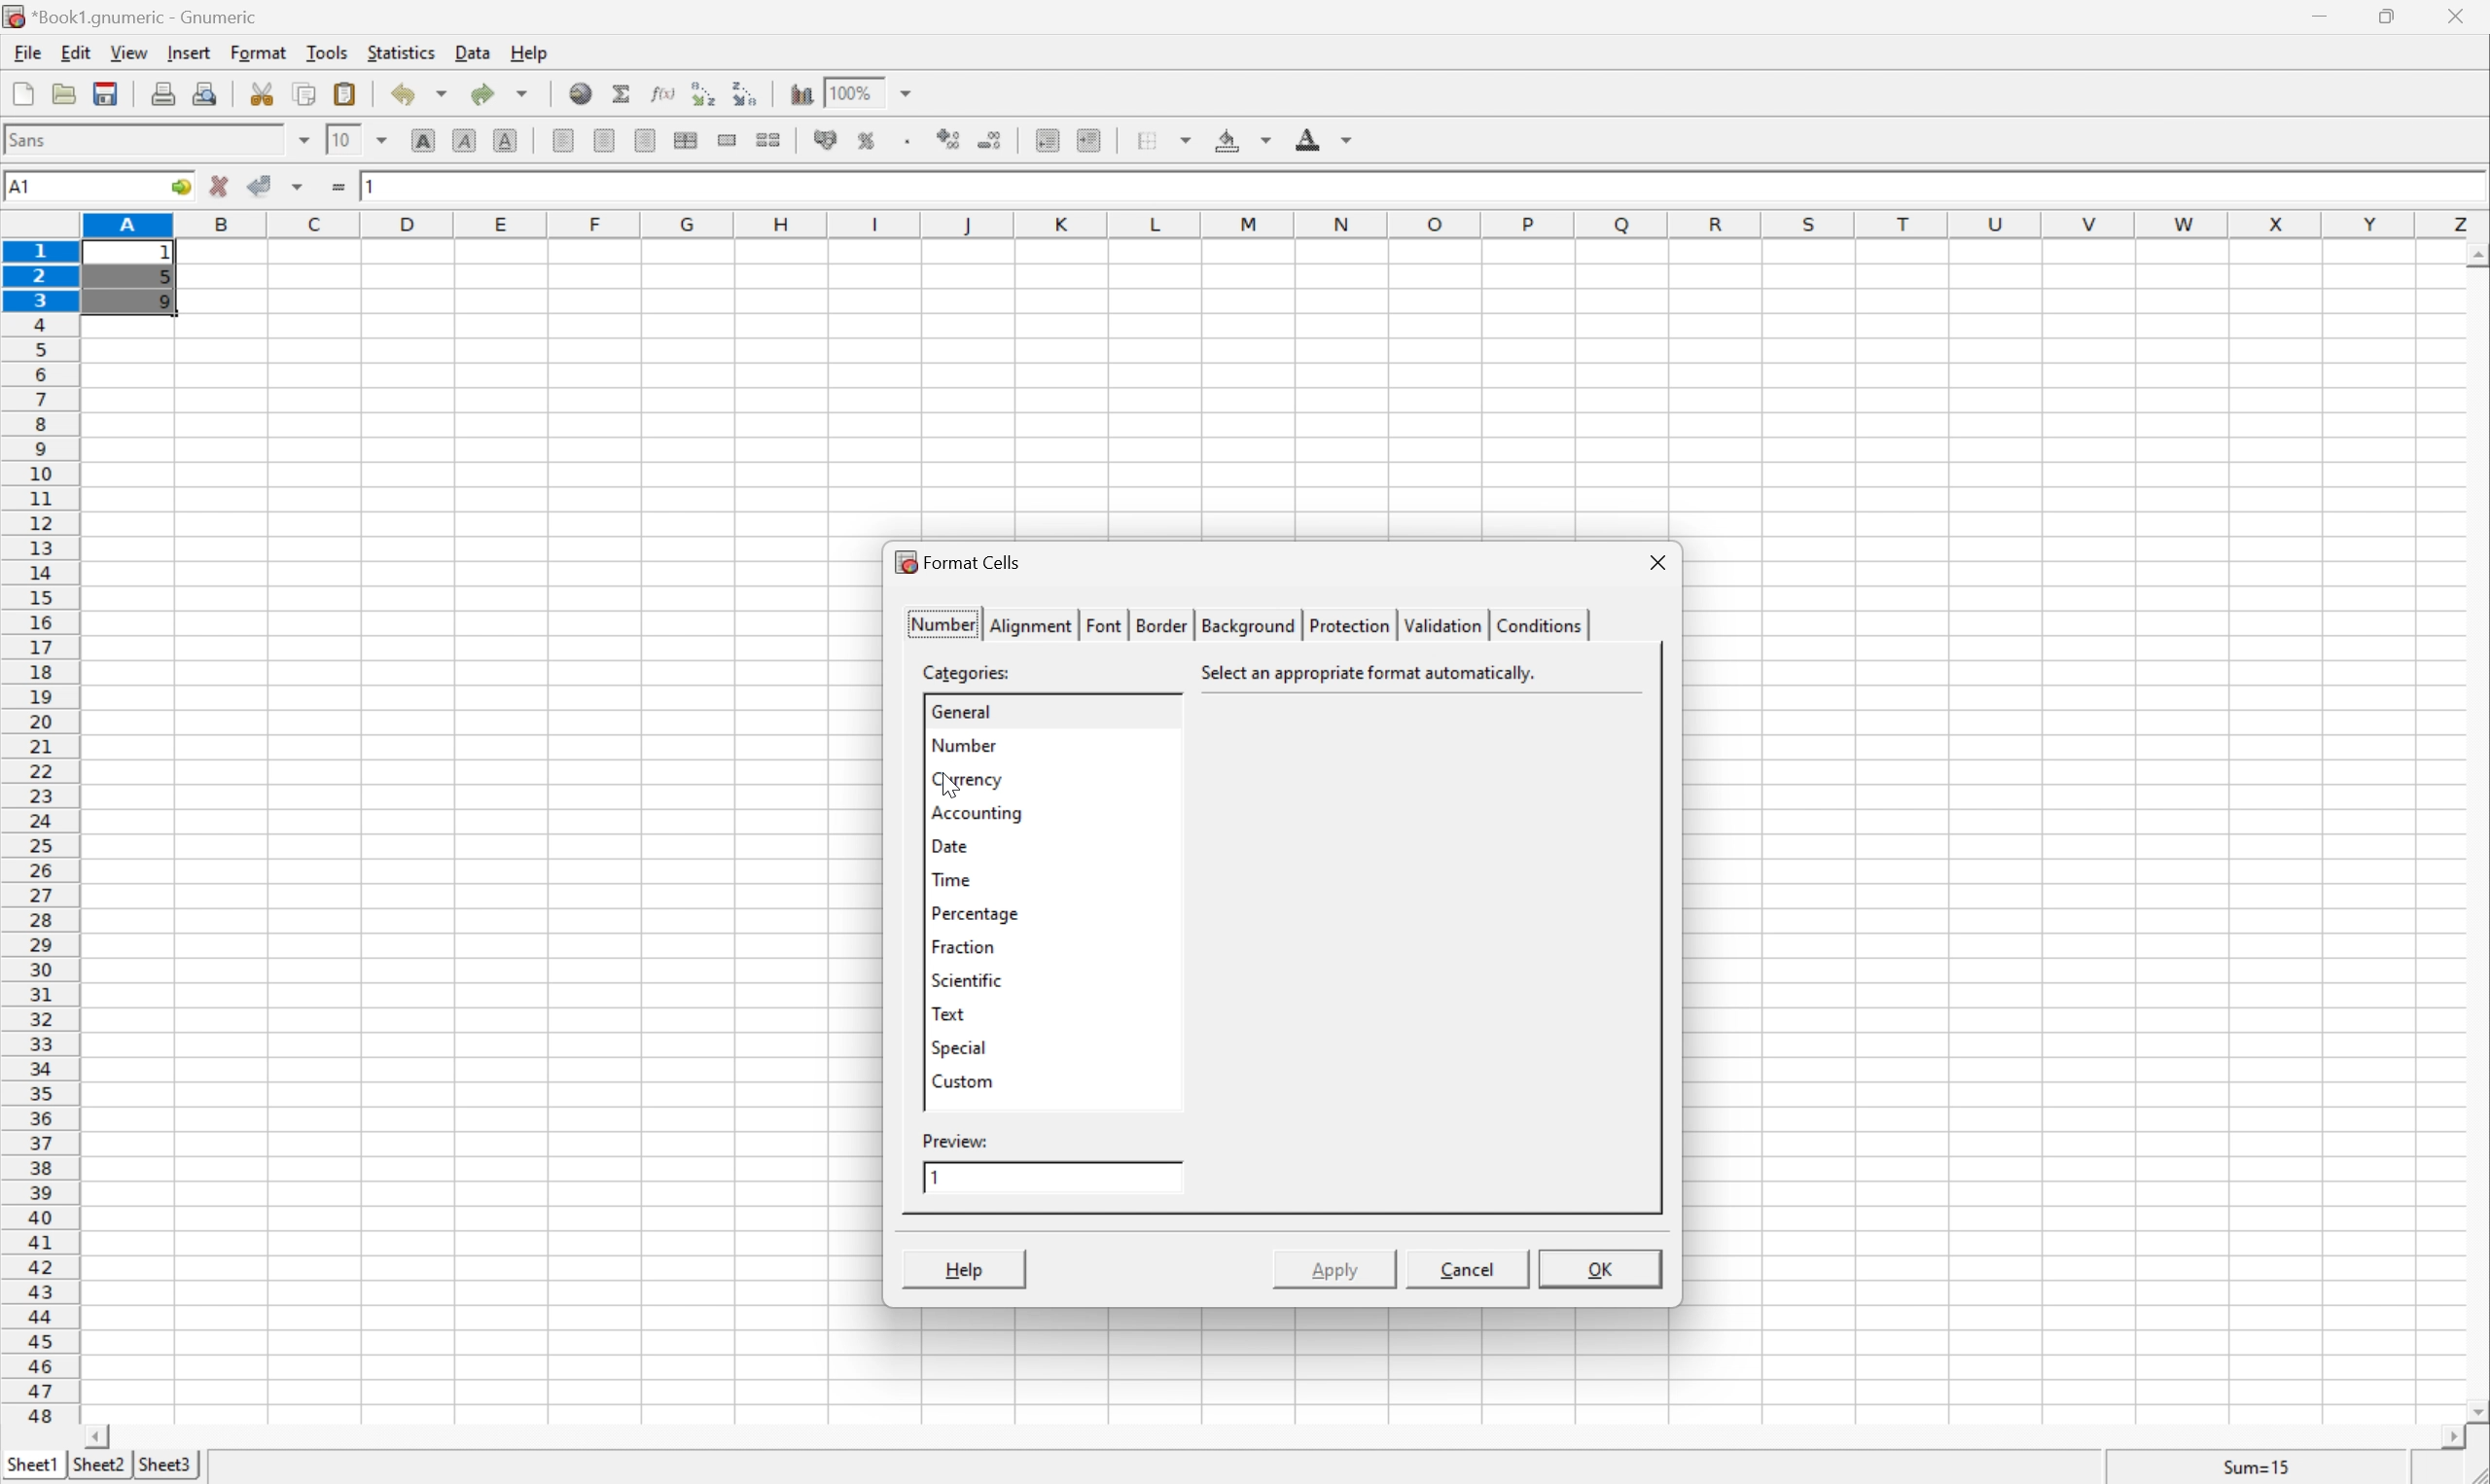 The width and height of the screenshot is (2490, 1484). Describe the element at coordinates (24, 187) in the screenshot. I see `A1` at that location.